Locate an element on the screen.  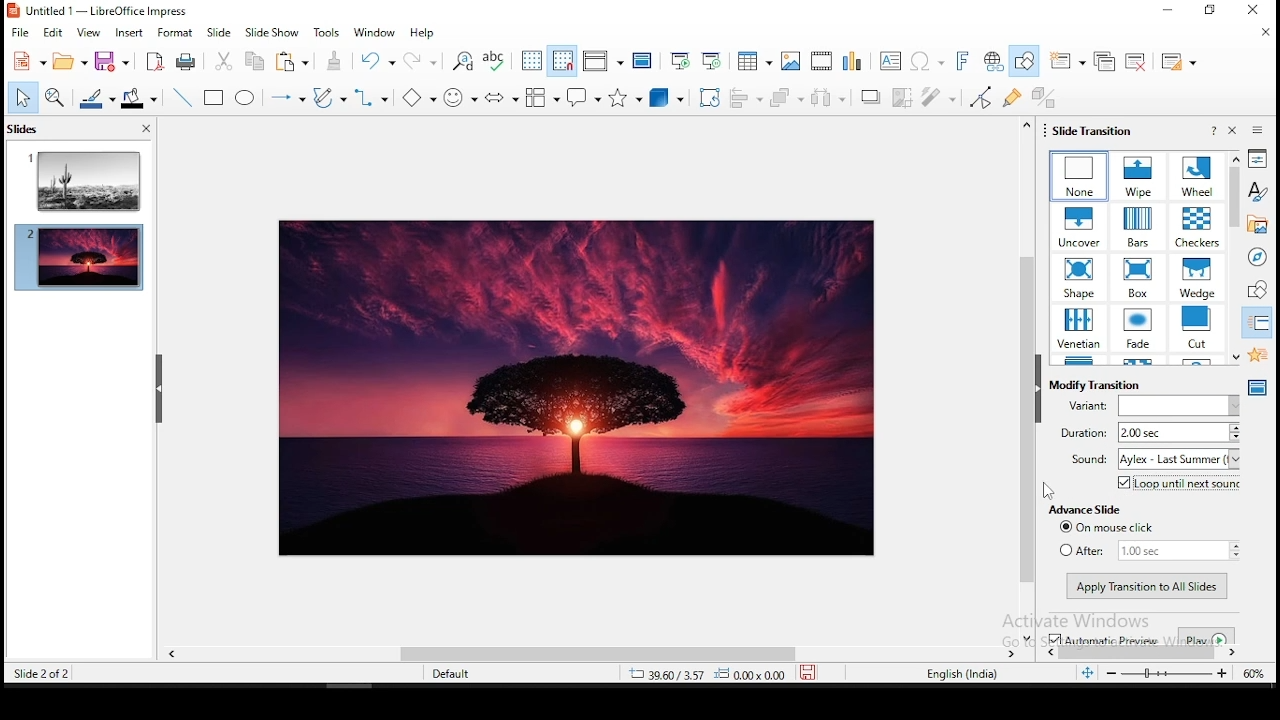
Untitled 1- LibreOffice Impress is located at coordinates (98, 10).